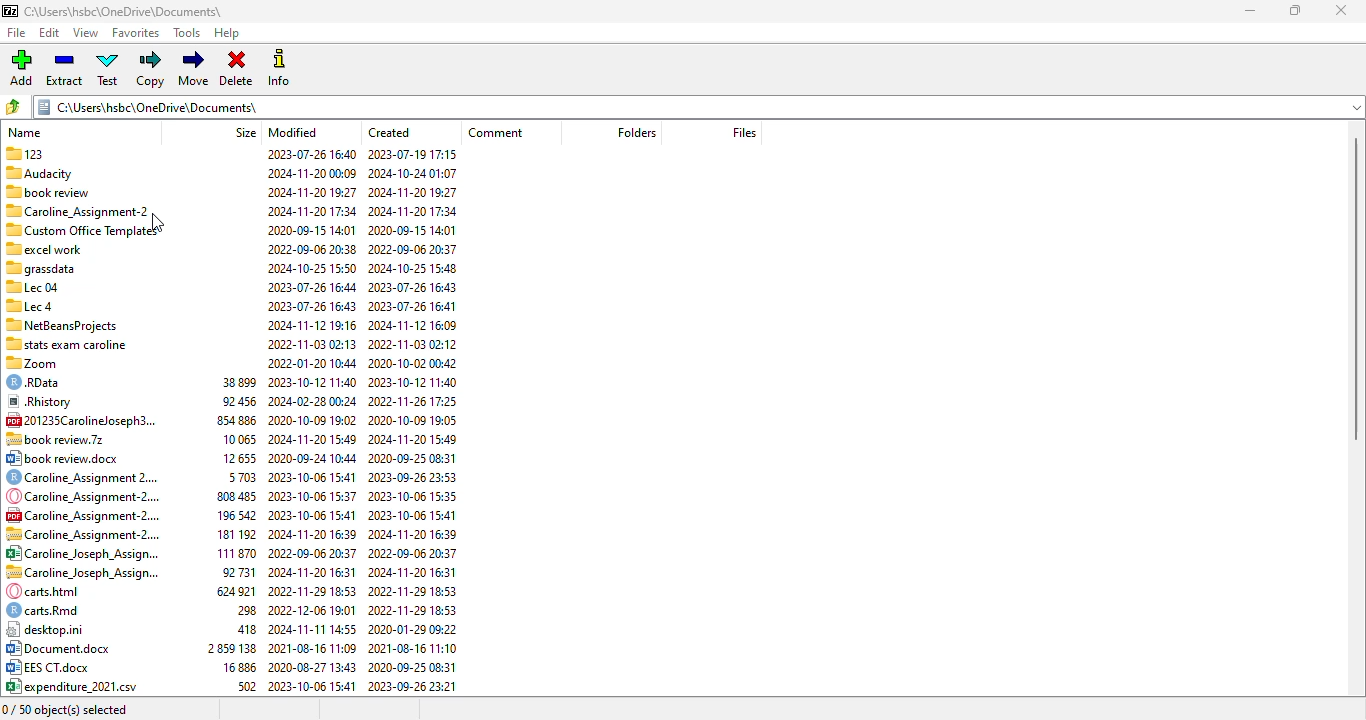 Image resolution: width=1366 pixels, height=720 pixels. I want to click on 12655, so click(238, 459).